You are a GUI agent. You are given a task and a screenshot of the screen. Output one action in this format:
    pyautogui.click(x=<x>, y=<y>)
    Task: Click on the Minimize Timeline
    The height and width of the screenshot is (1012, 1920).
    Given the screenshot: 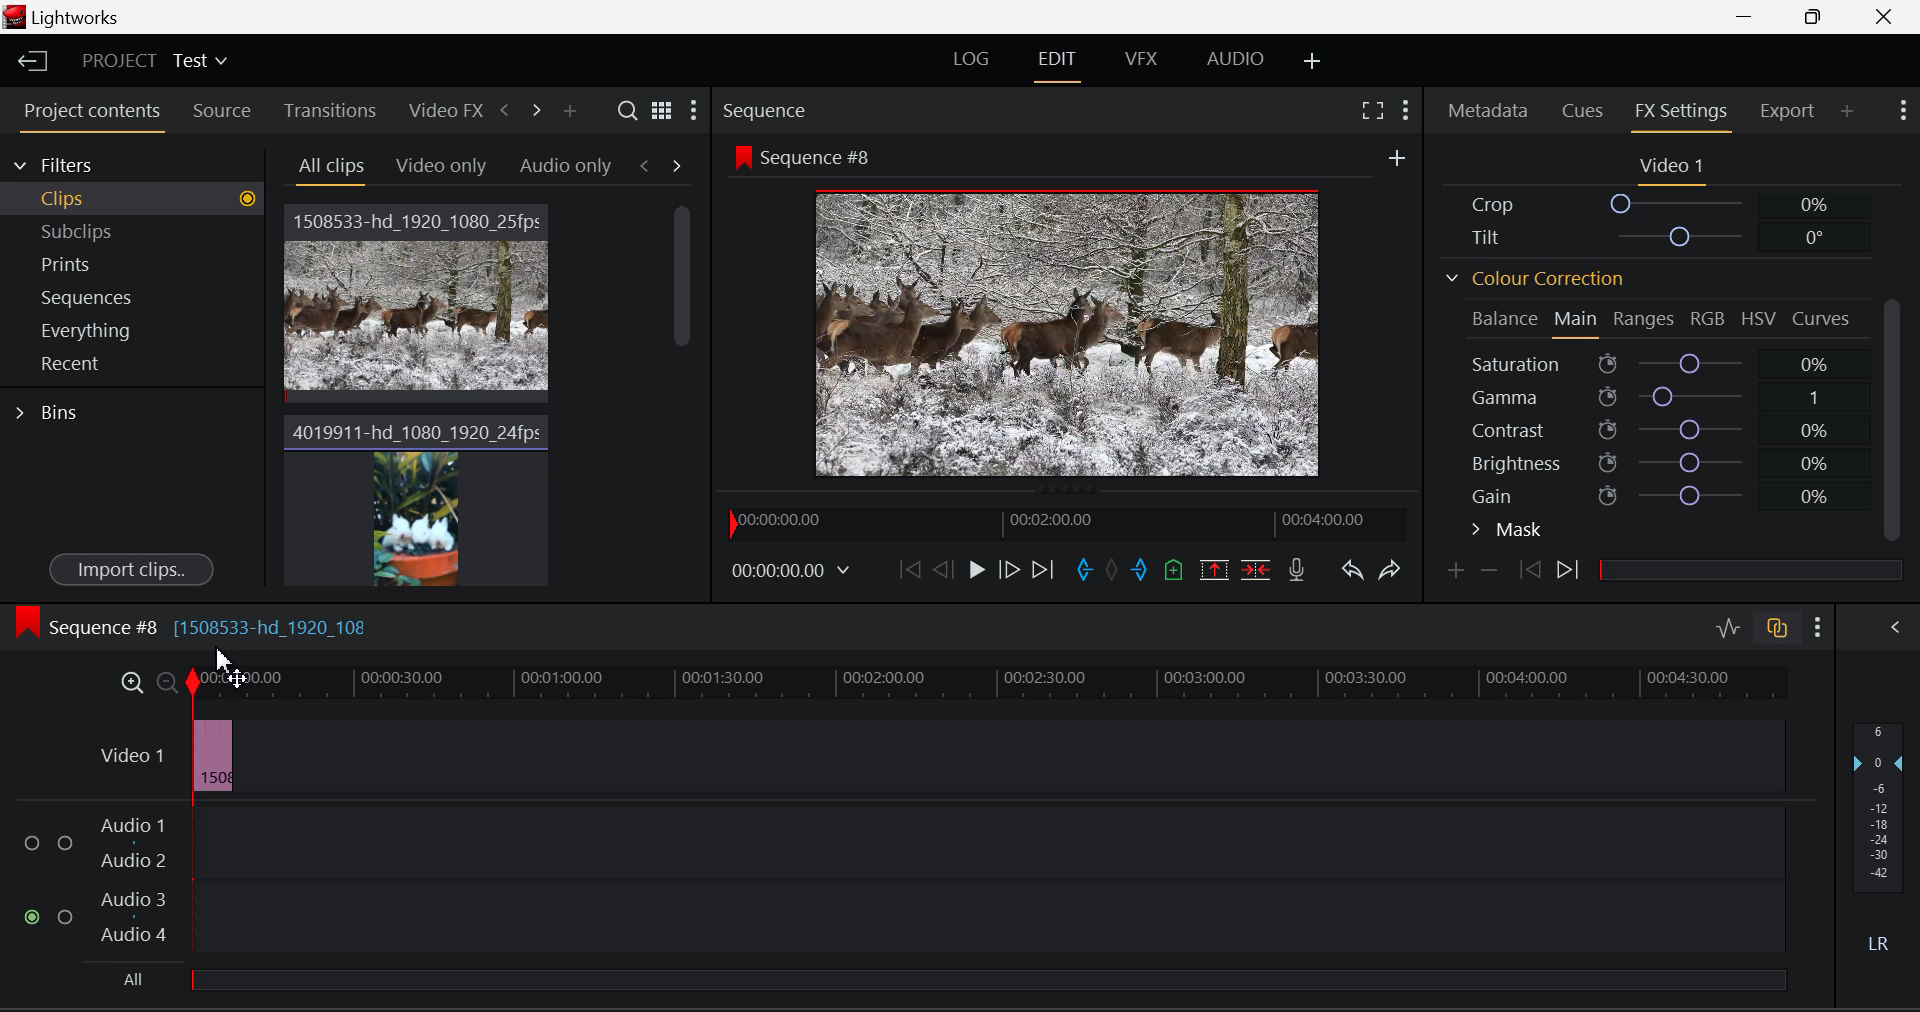 What is the action you would take?
    pyautogui.click(x=166, y=682)
    